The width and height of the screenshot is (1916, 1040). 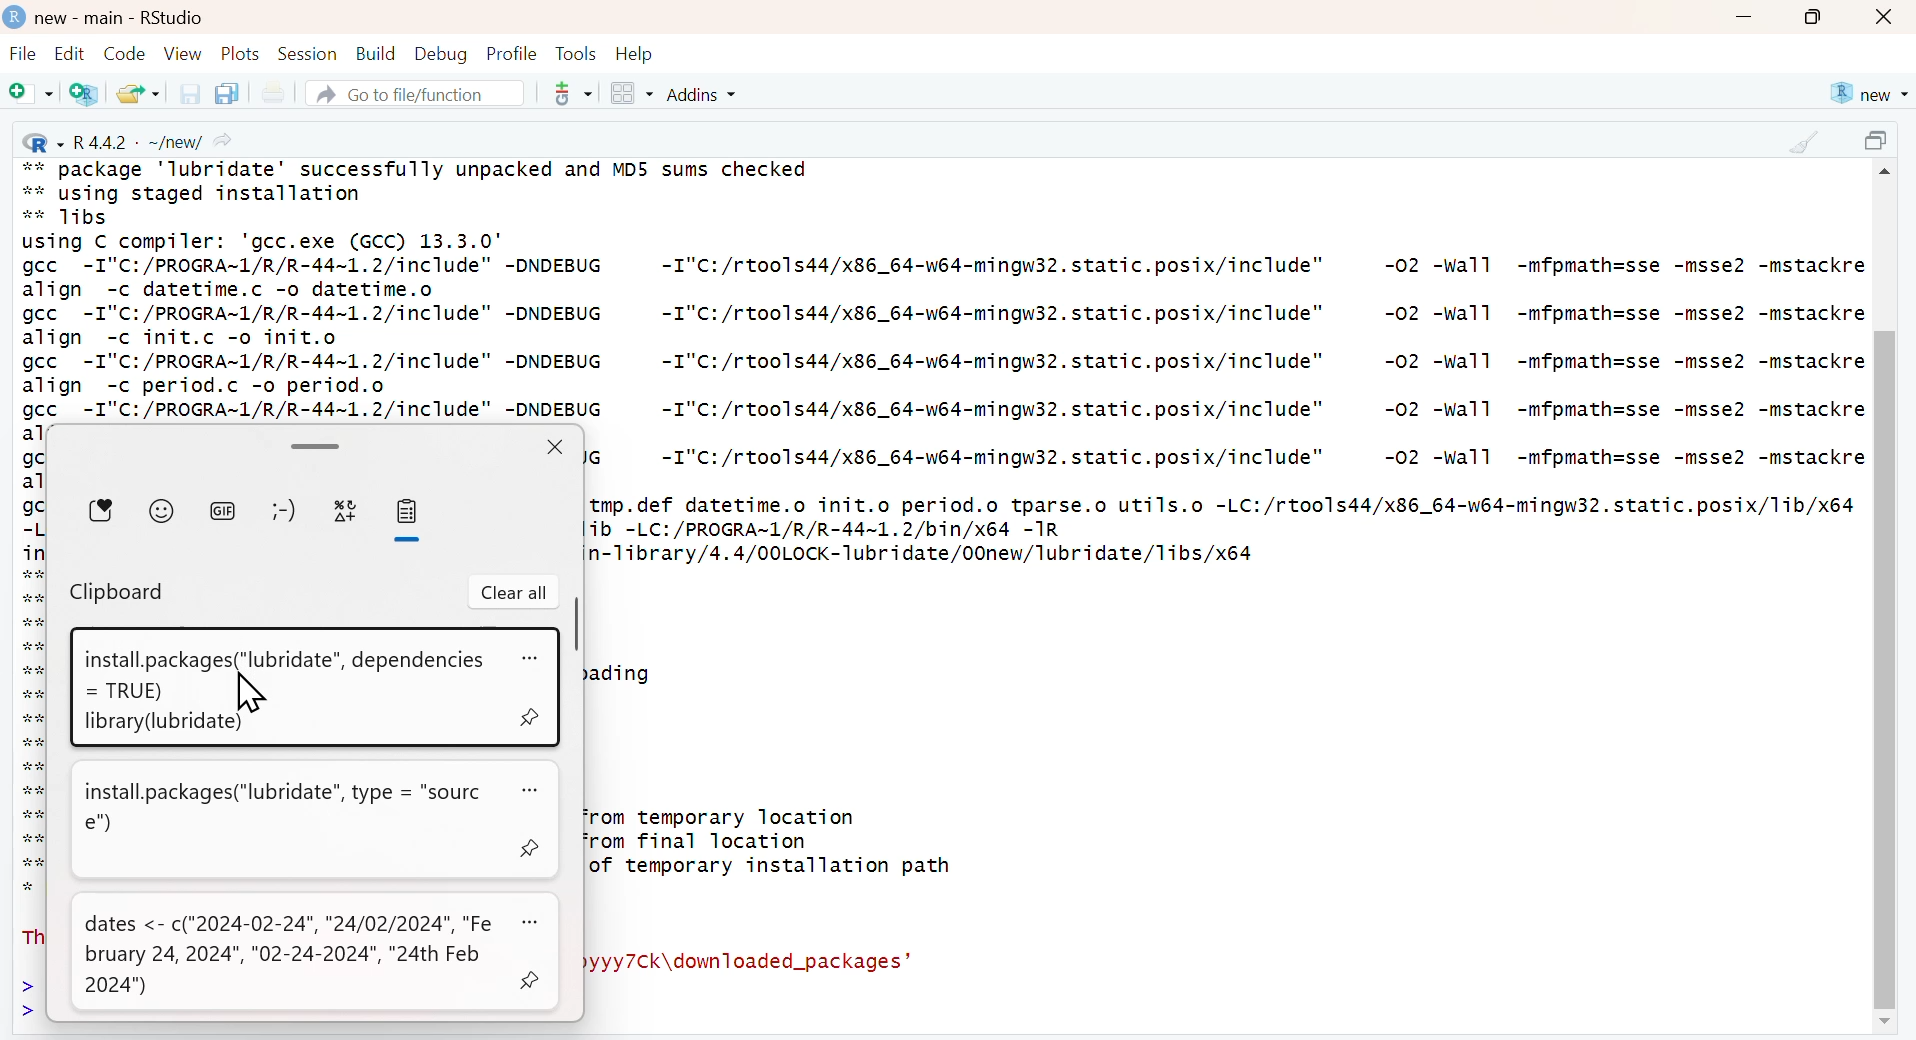 I want to click on print, so click(x=272, y=94).